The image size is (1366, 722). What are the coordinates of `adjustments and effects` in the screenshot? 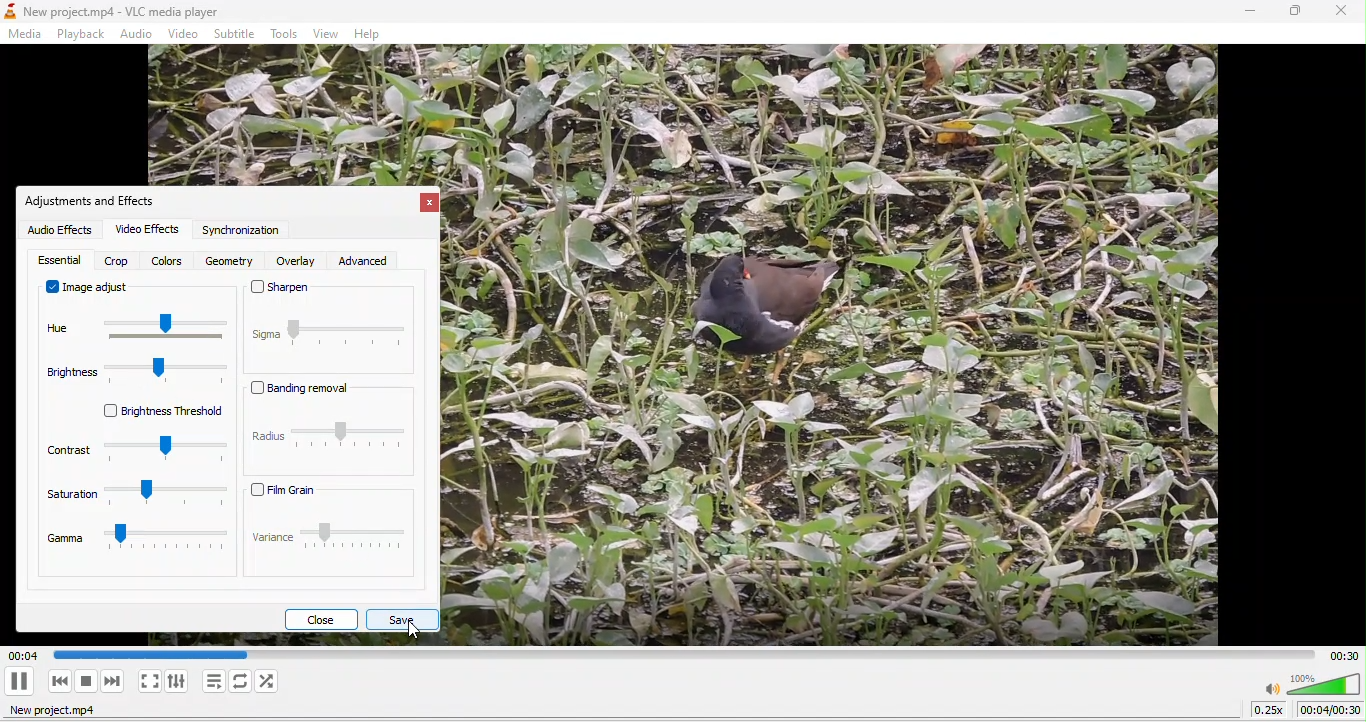 It's located at (95, 201).